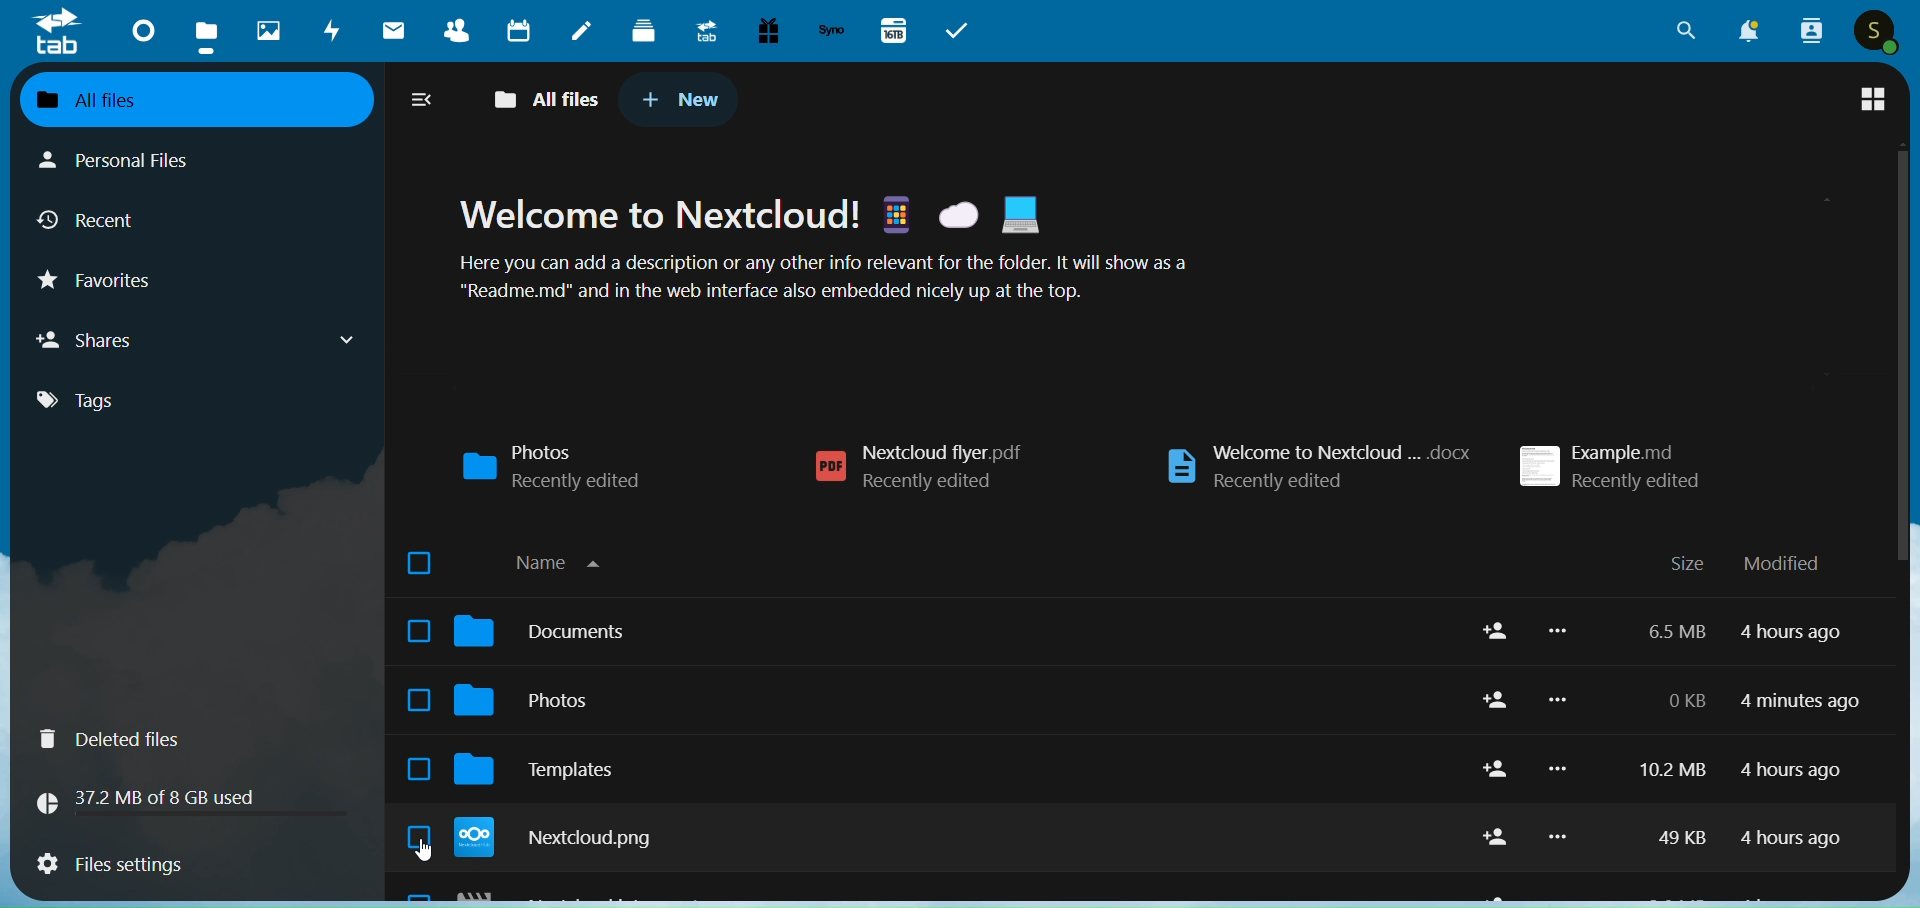  I want to click on Add, so click(1496, 837).